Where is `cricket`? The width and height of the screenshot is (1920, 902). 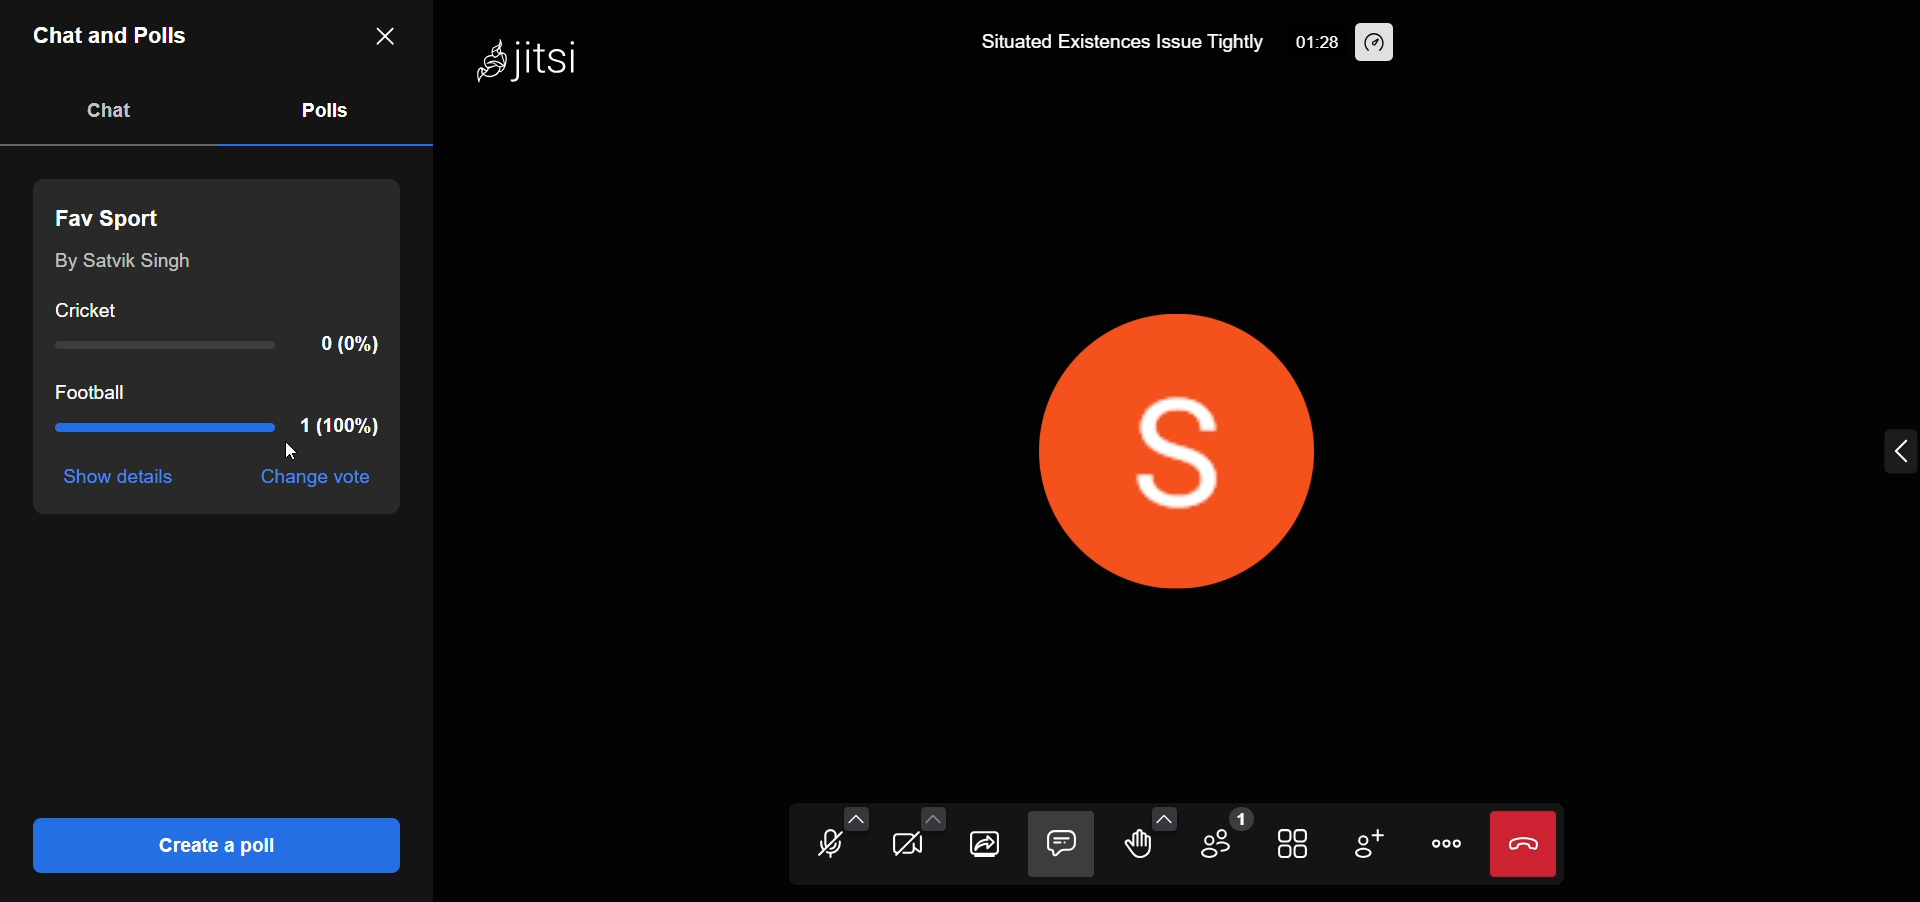
cricket is located at coordinates (109, 311).